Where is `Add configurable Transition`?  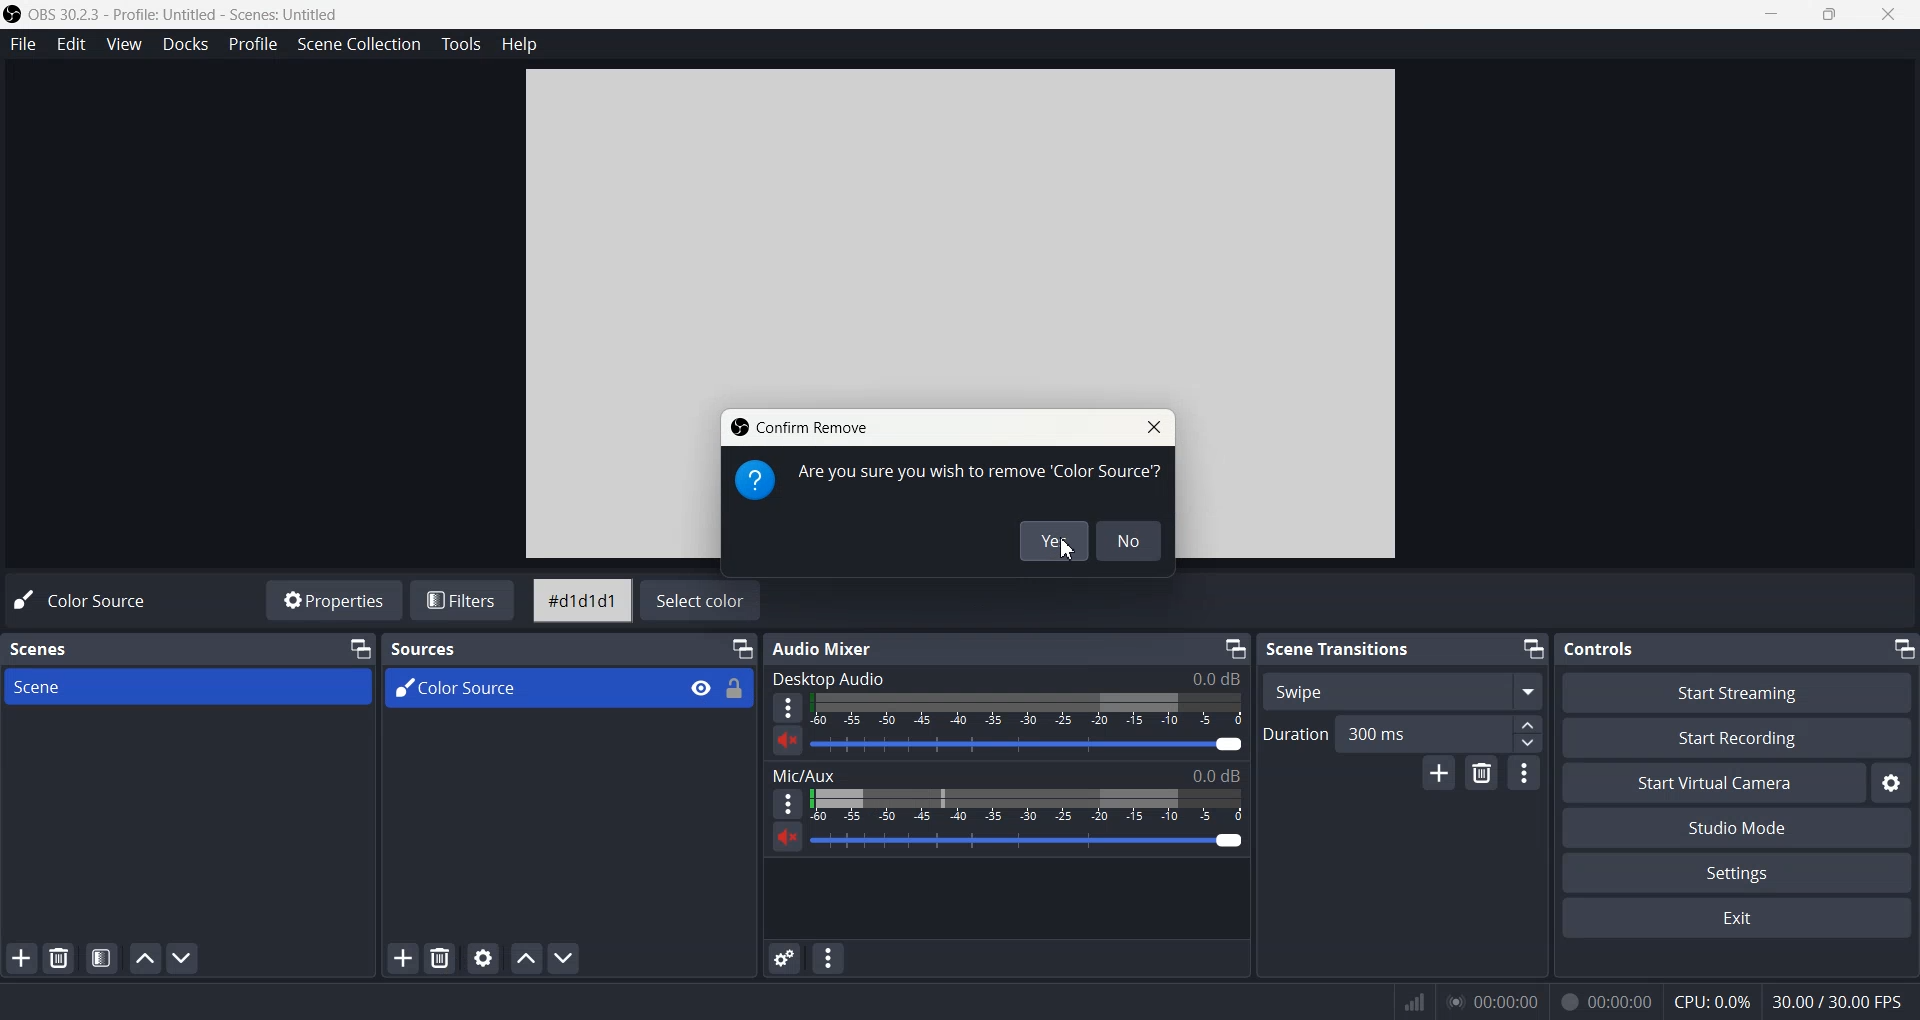 Add configurable Transition is located at coordinates (1437, 773).